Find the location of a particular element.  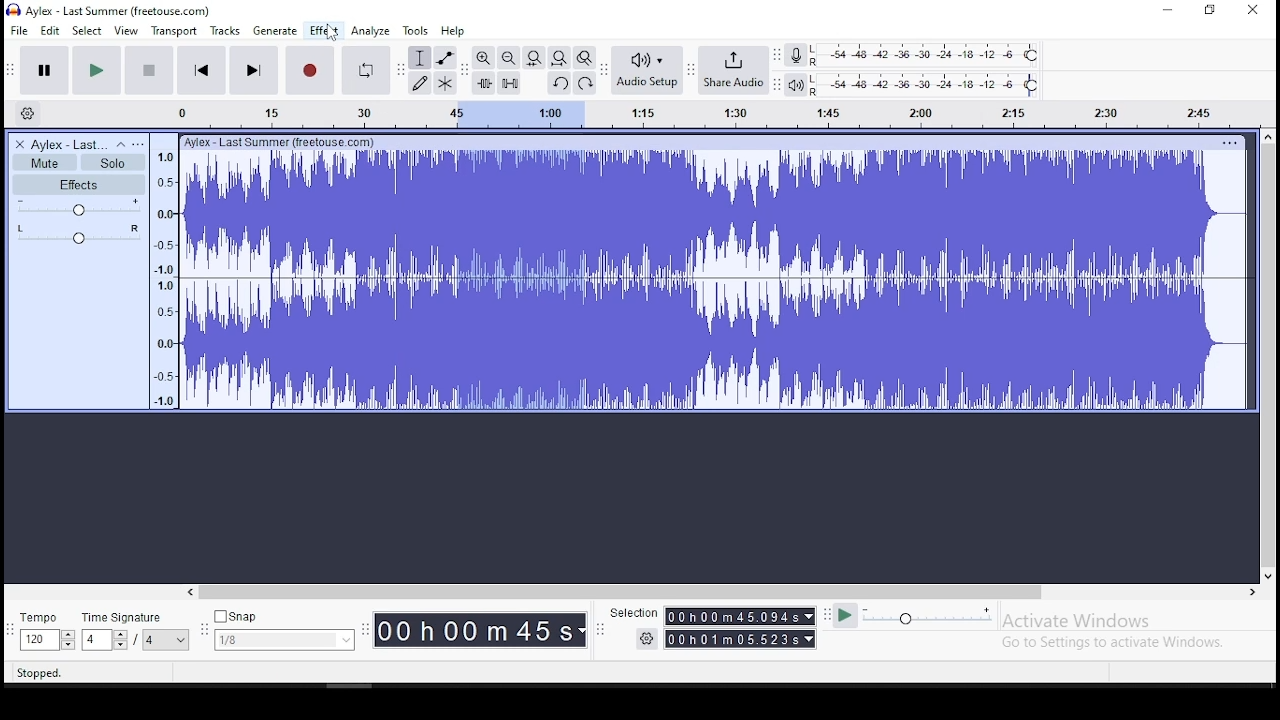

Selection is located at coordinates (627, 611).